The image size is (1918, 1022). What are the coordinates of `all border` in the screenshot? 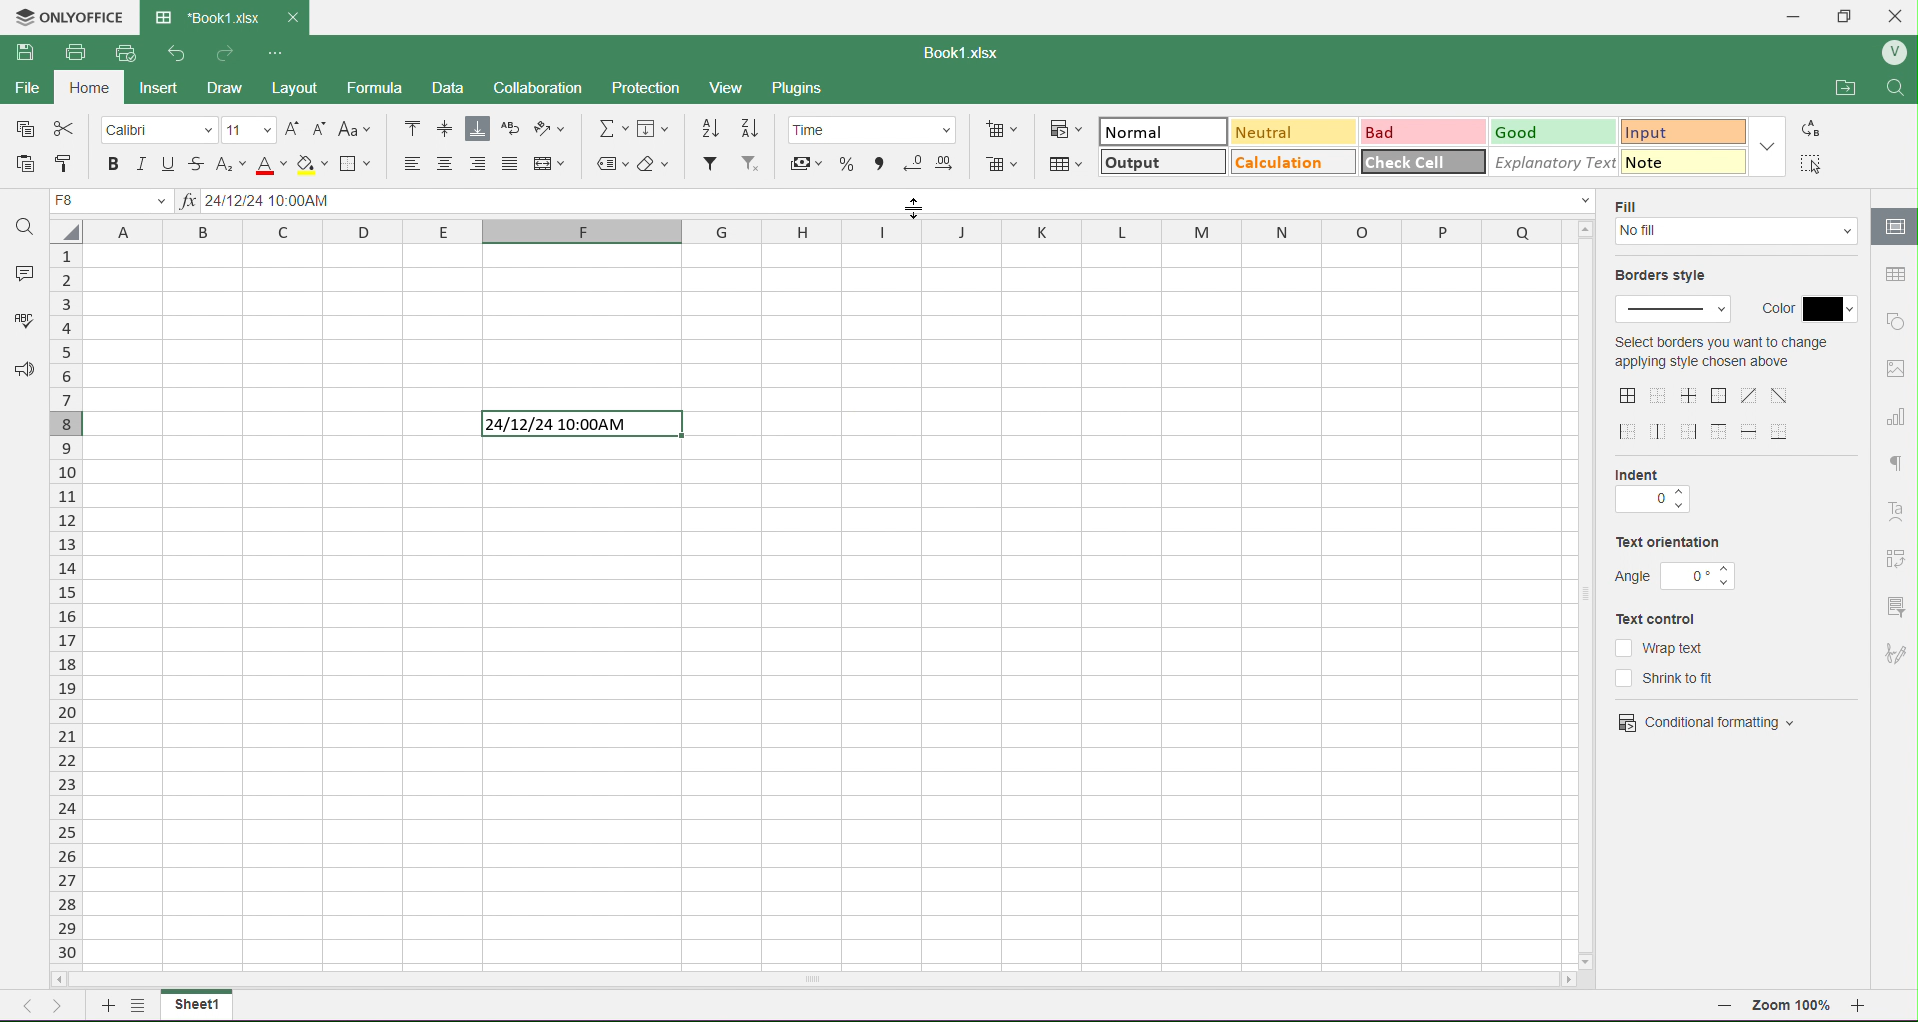 It's located at (1629, 396).